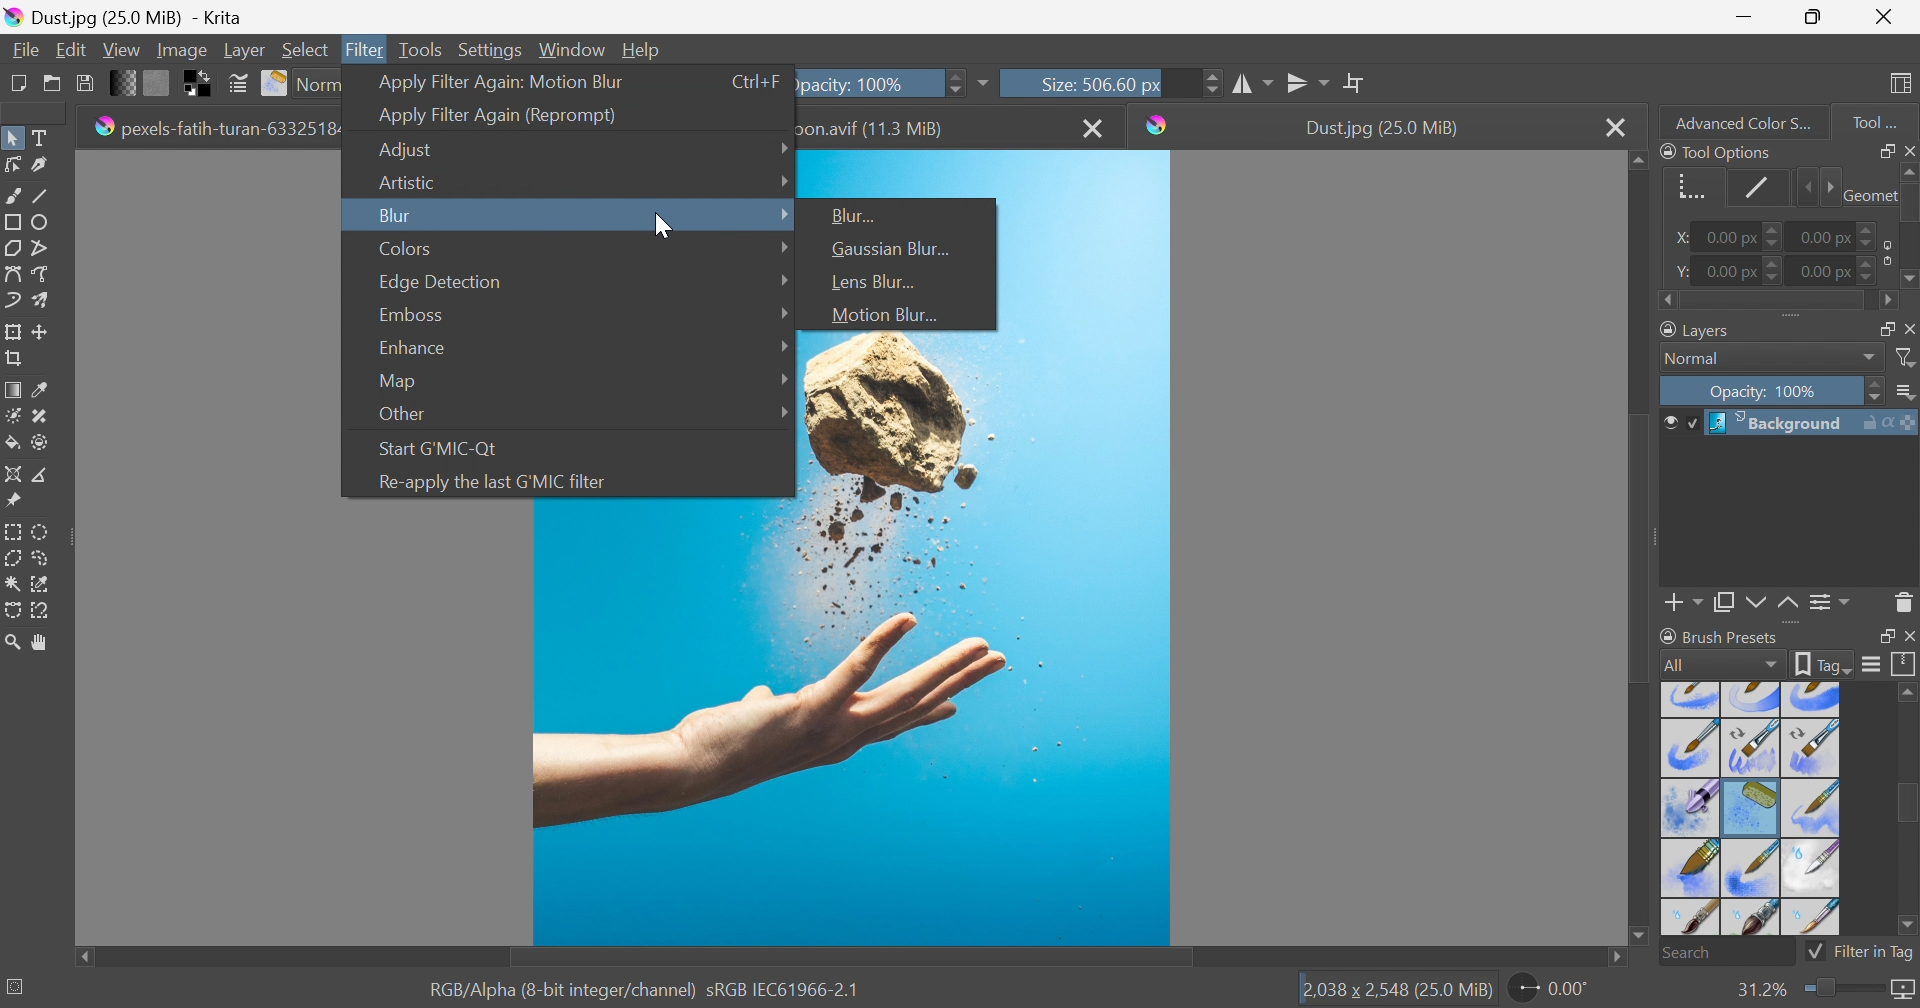 The width and height of the screenshot is (1920, 1008). Describe the element at coordinates (1719, 636) in the screenshot. I see `Brush Presets` at that location.